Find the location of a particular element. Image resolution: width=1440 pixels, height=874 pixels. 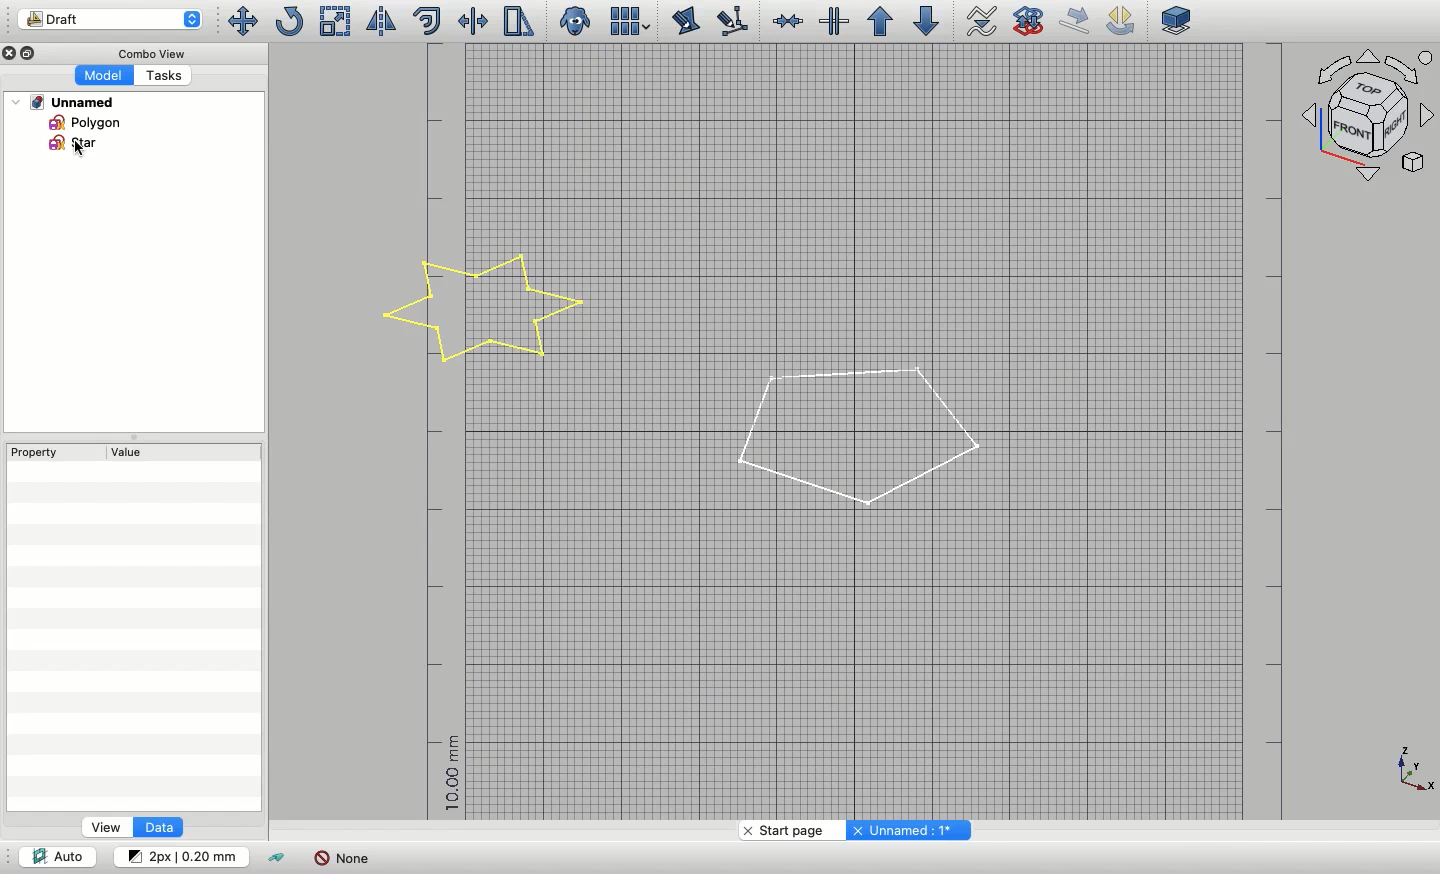

View is located at coordinates (107, 827).